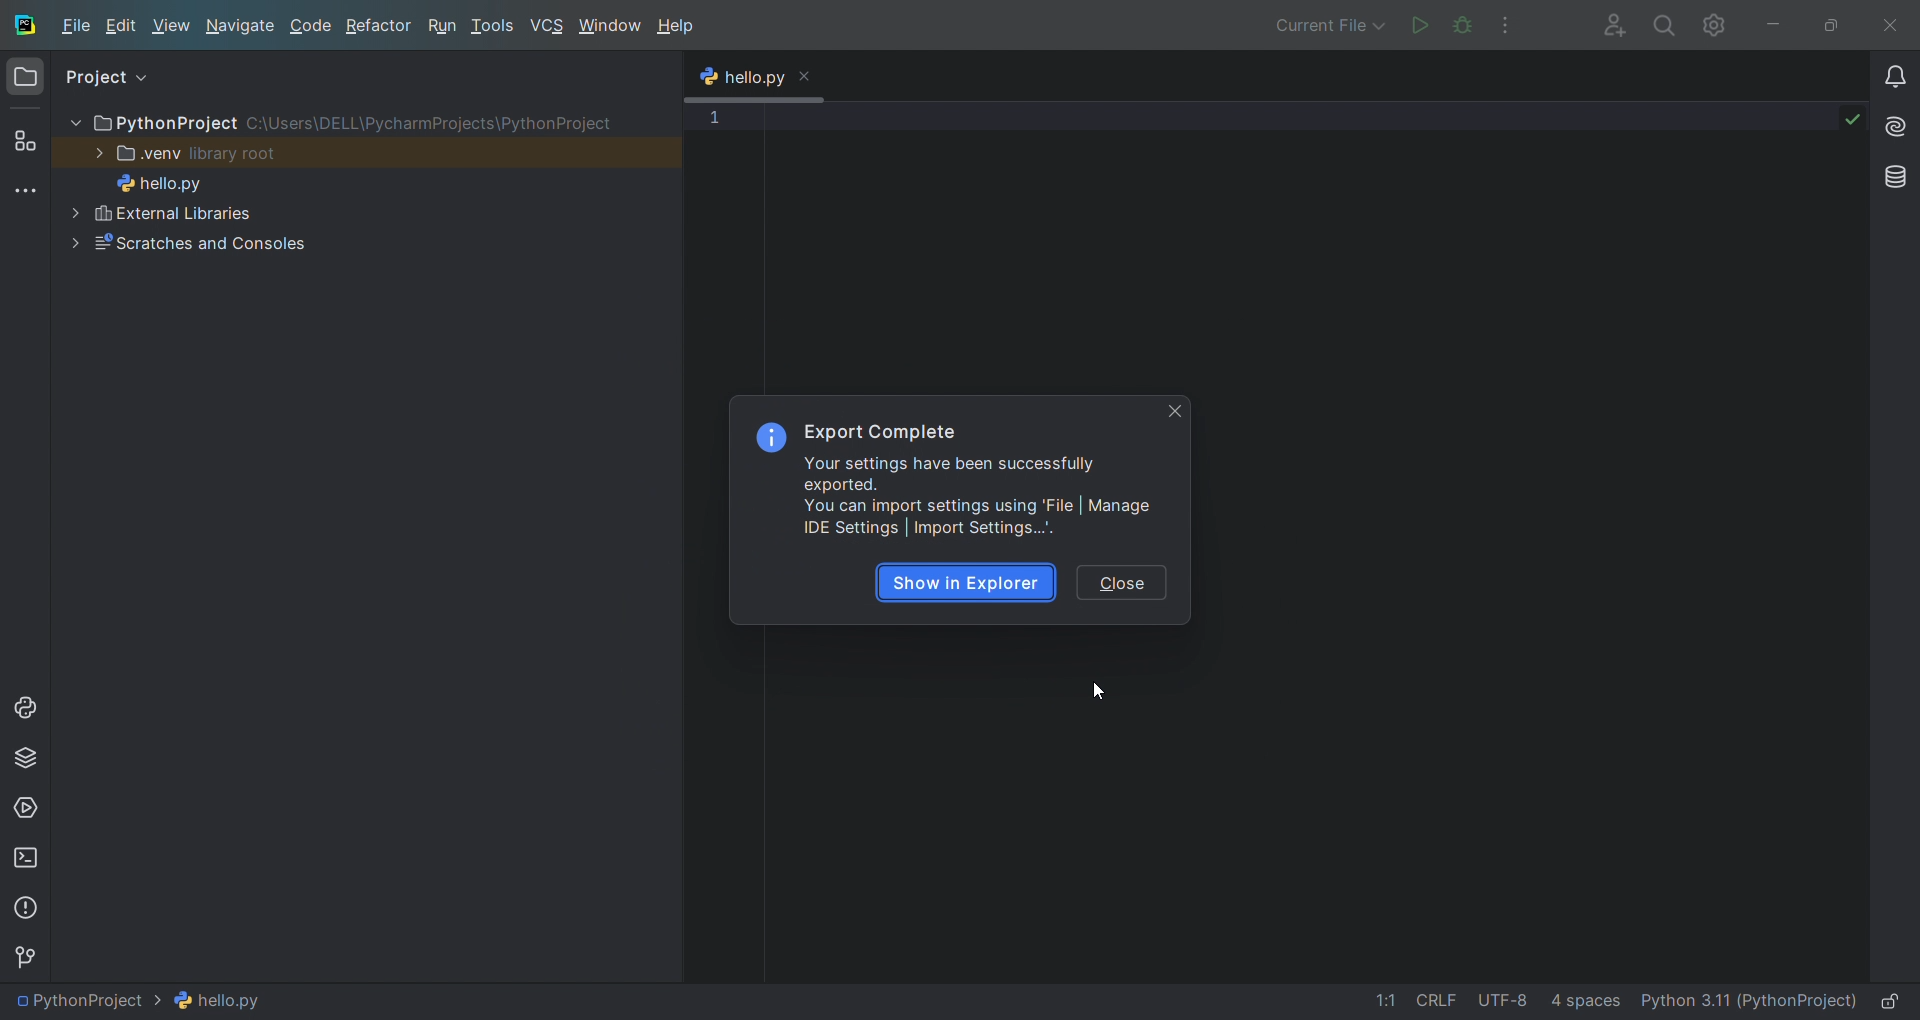 The width and height of the screenshot is (1920, 1020). What do you see at coordinates (881, 433) in the screenshot?
I see `Export Complete` at bounding box center [881, 433].